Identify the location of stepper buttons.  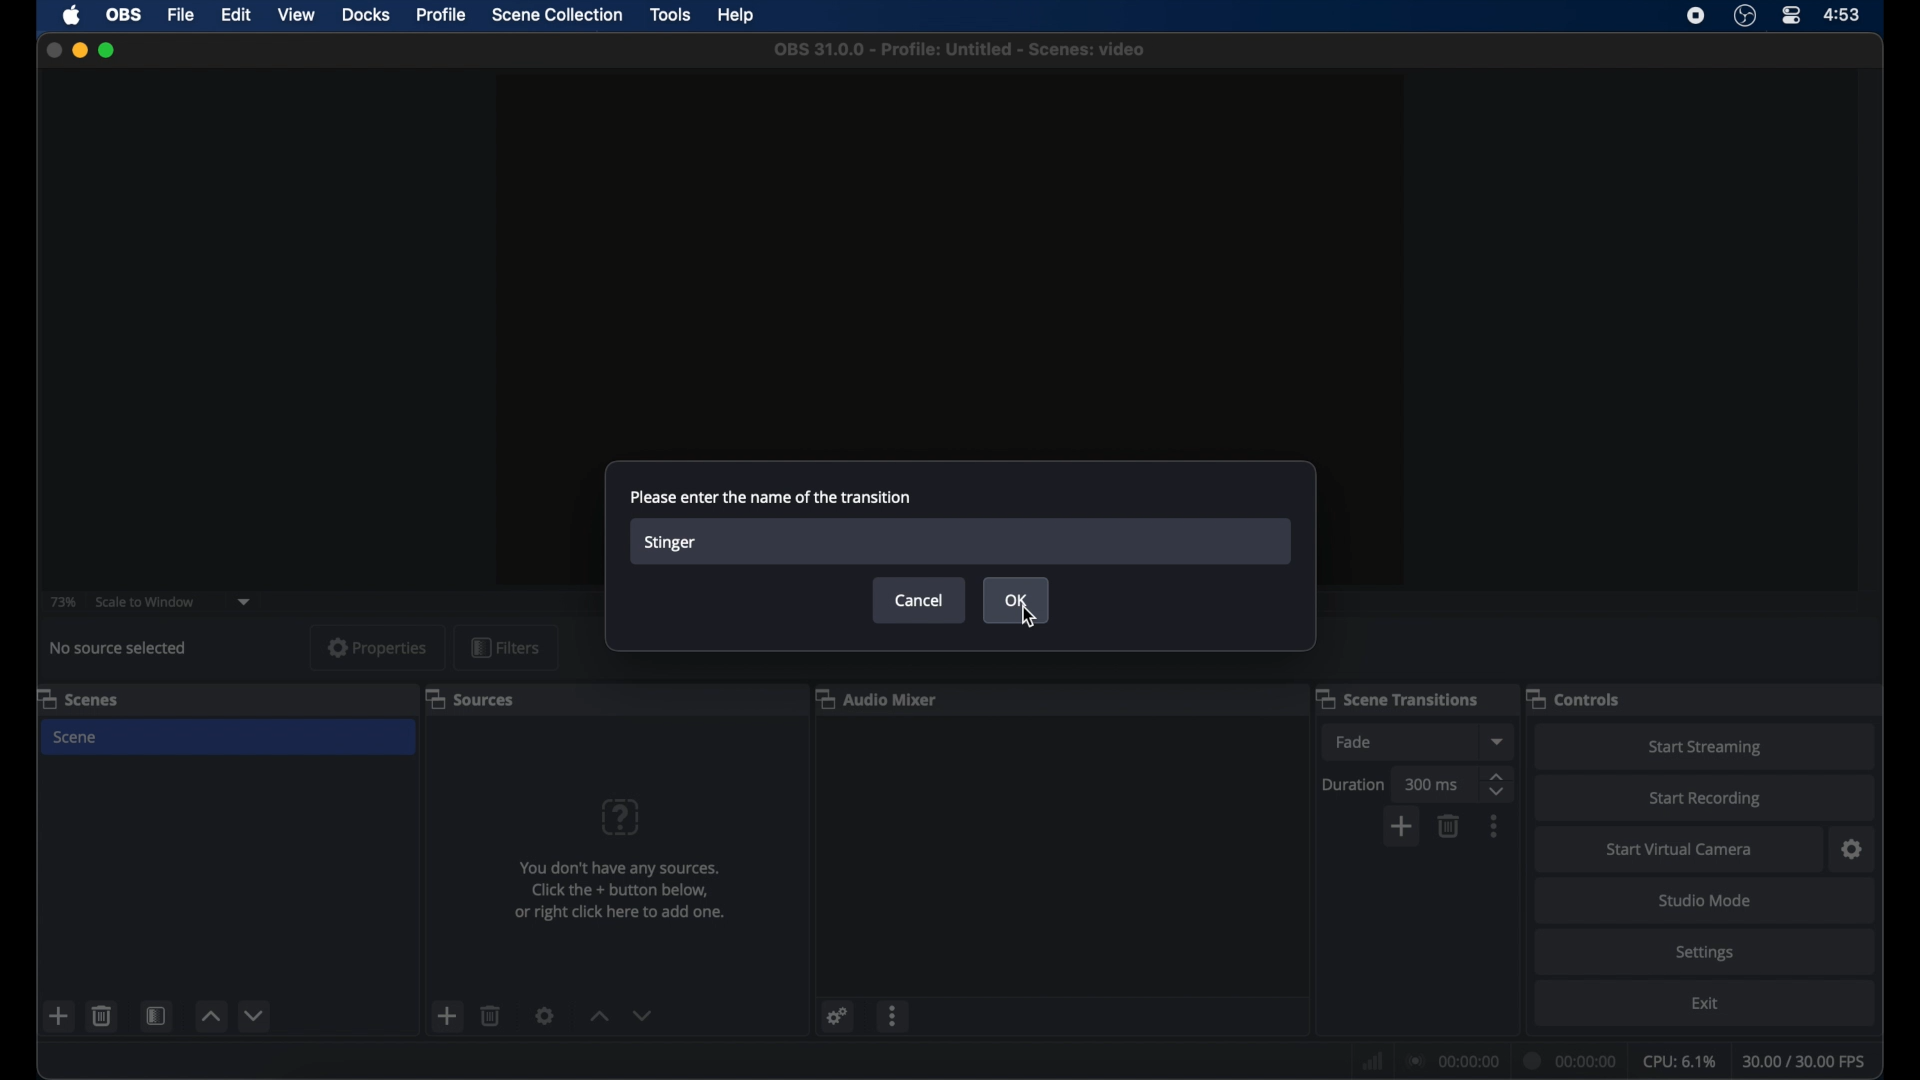
(1498, 784).